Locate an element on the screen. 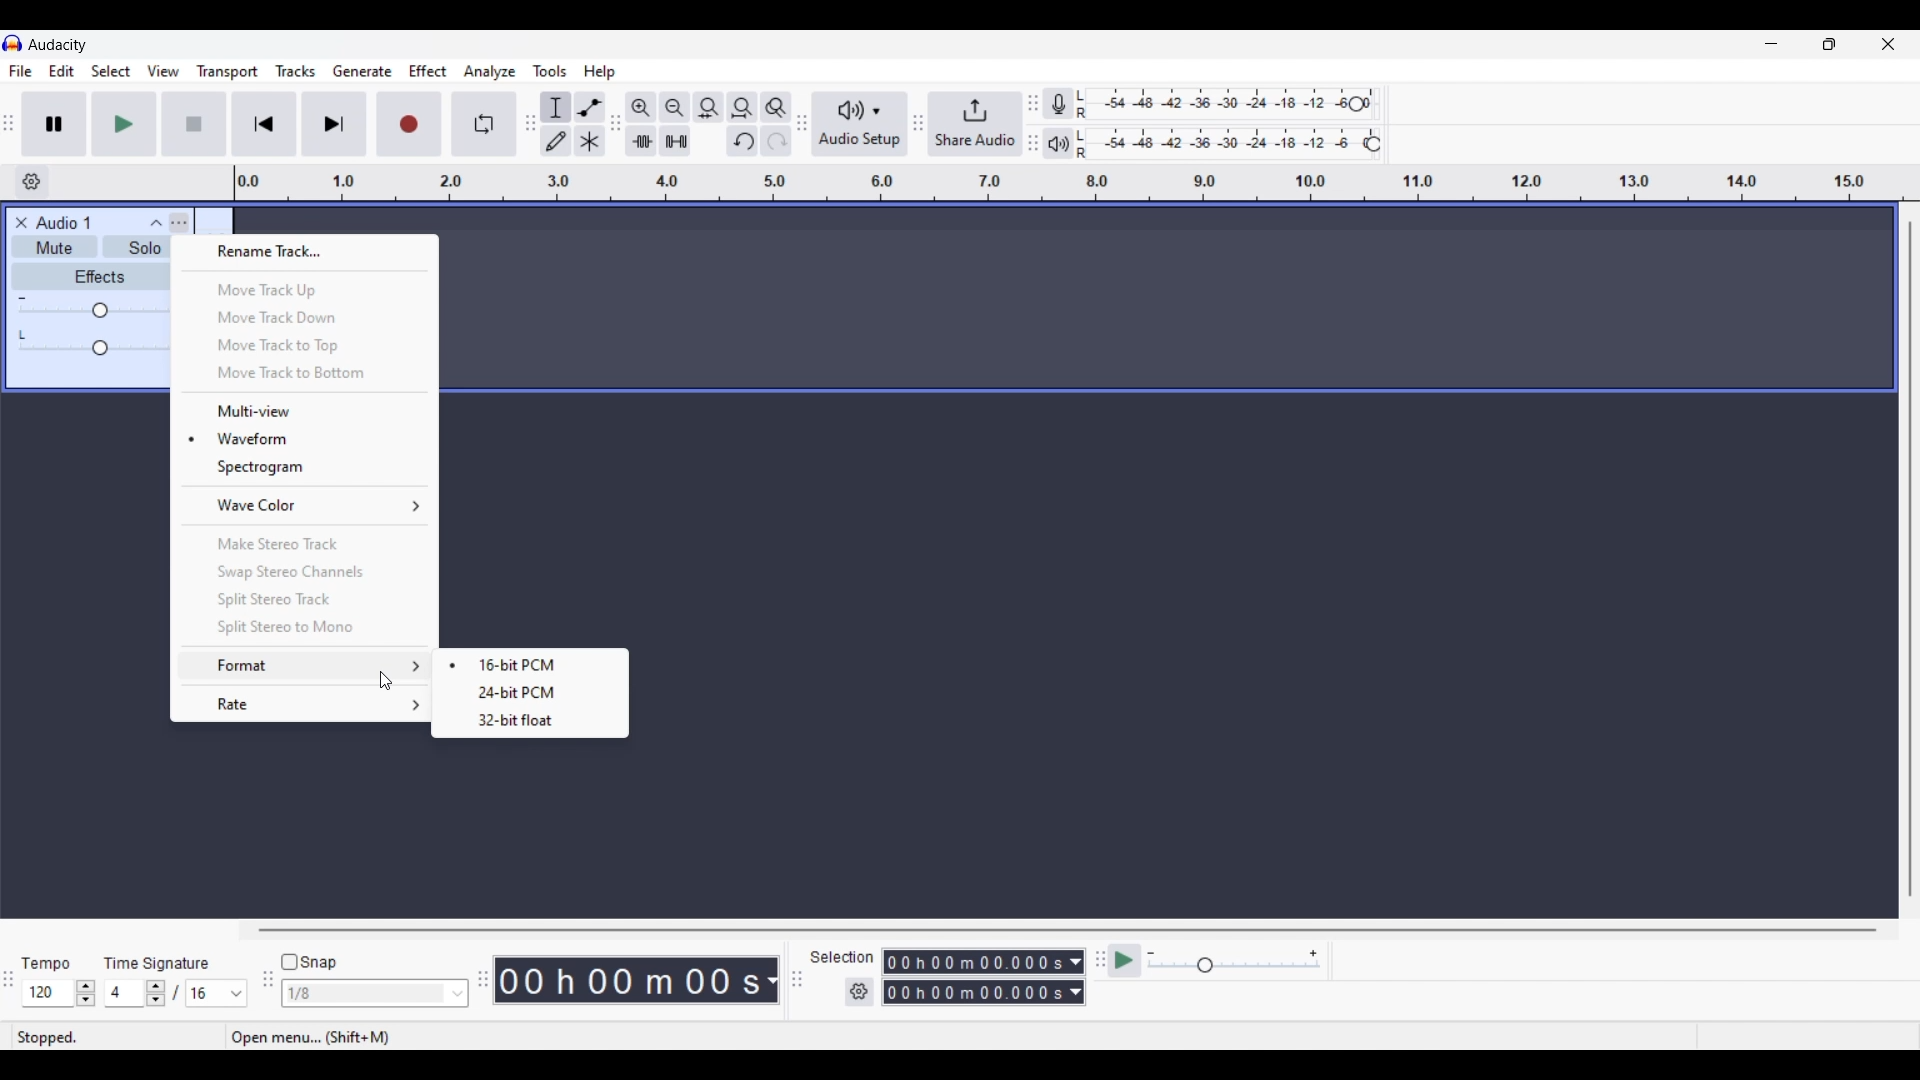 The width and height of the screenshot is (1920, 1080). Vertical slide bar is located at coordinates (1908, 559).